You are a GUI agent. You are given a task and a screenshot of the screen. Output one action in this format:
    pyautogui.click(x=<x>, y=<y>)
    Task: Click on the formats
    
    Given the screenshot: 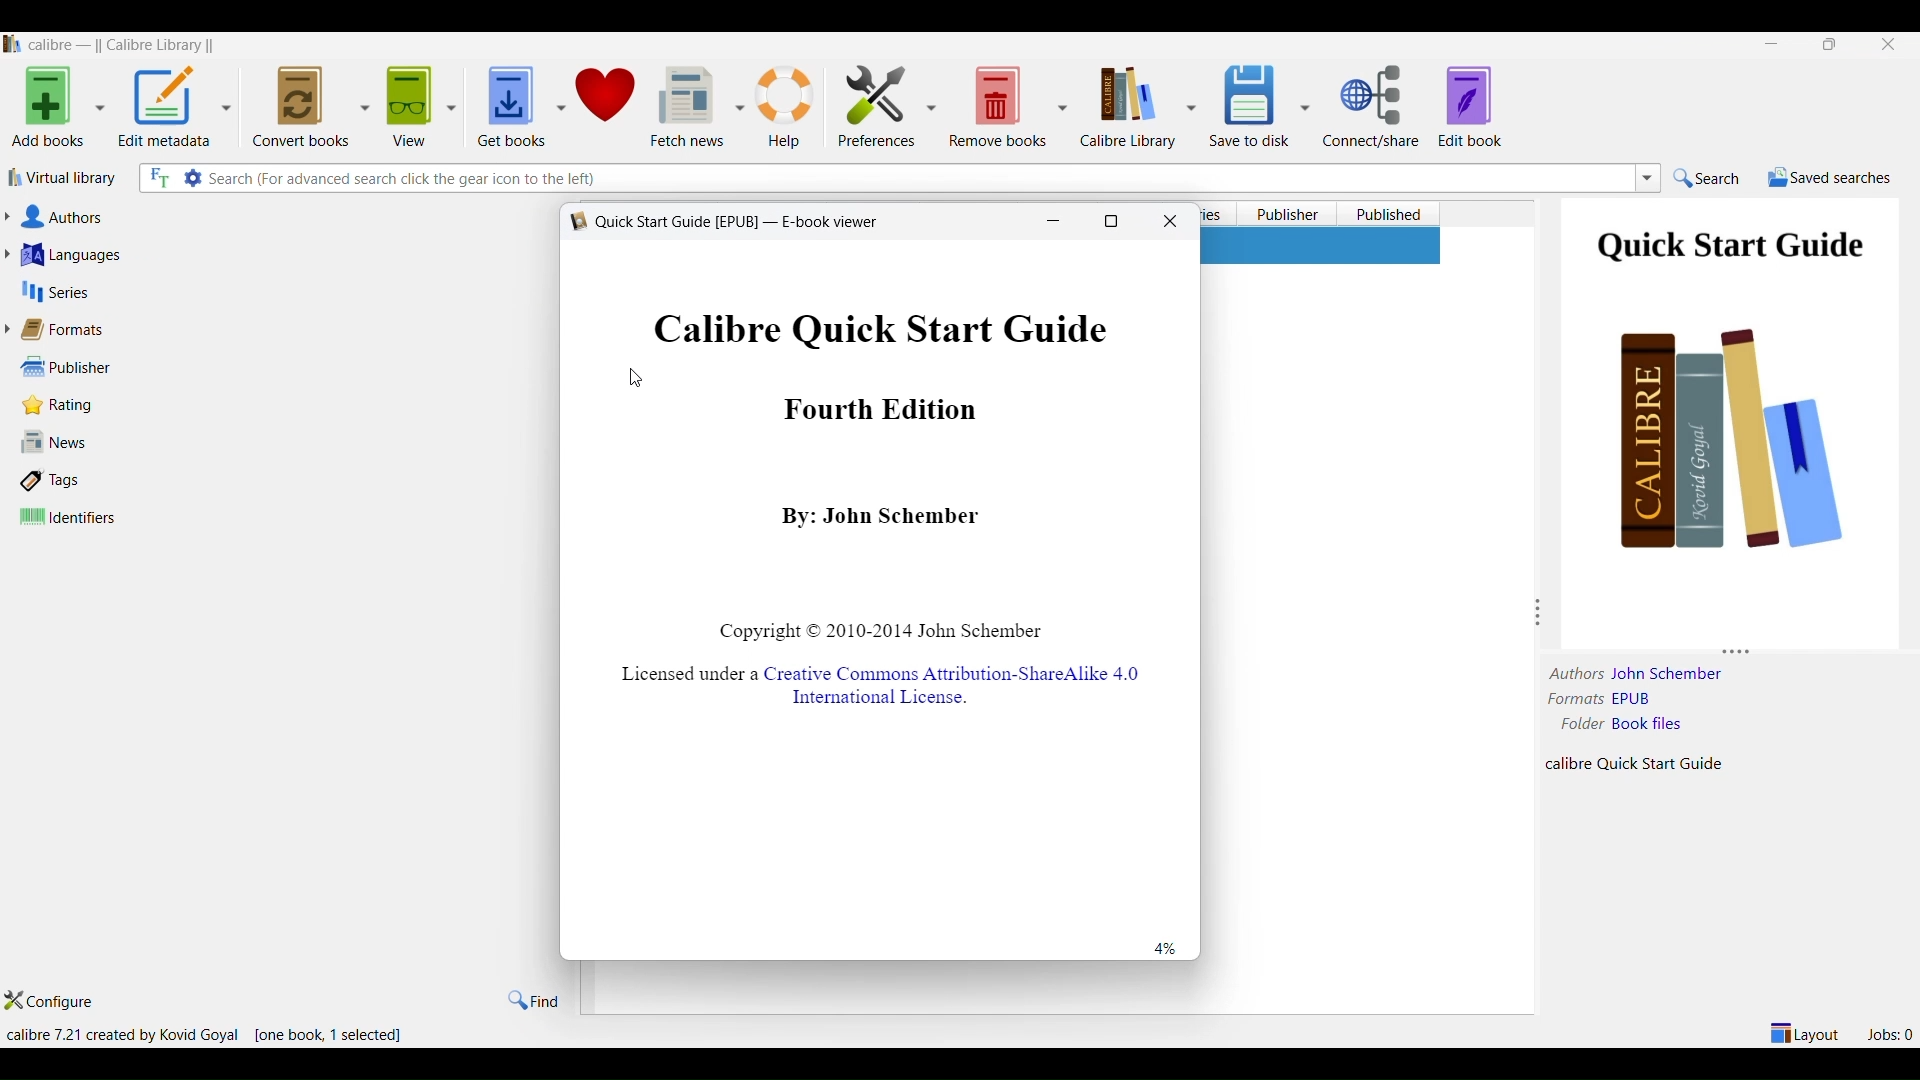 What is the action you would take?
    pyautogui.click(x=273, y=329)
    